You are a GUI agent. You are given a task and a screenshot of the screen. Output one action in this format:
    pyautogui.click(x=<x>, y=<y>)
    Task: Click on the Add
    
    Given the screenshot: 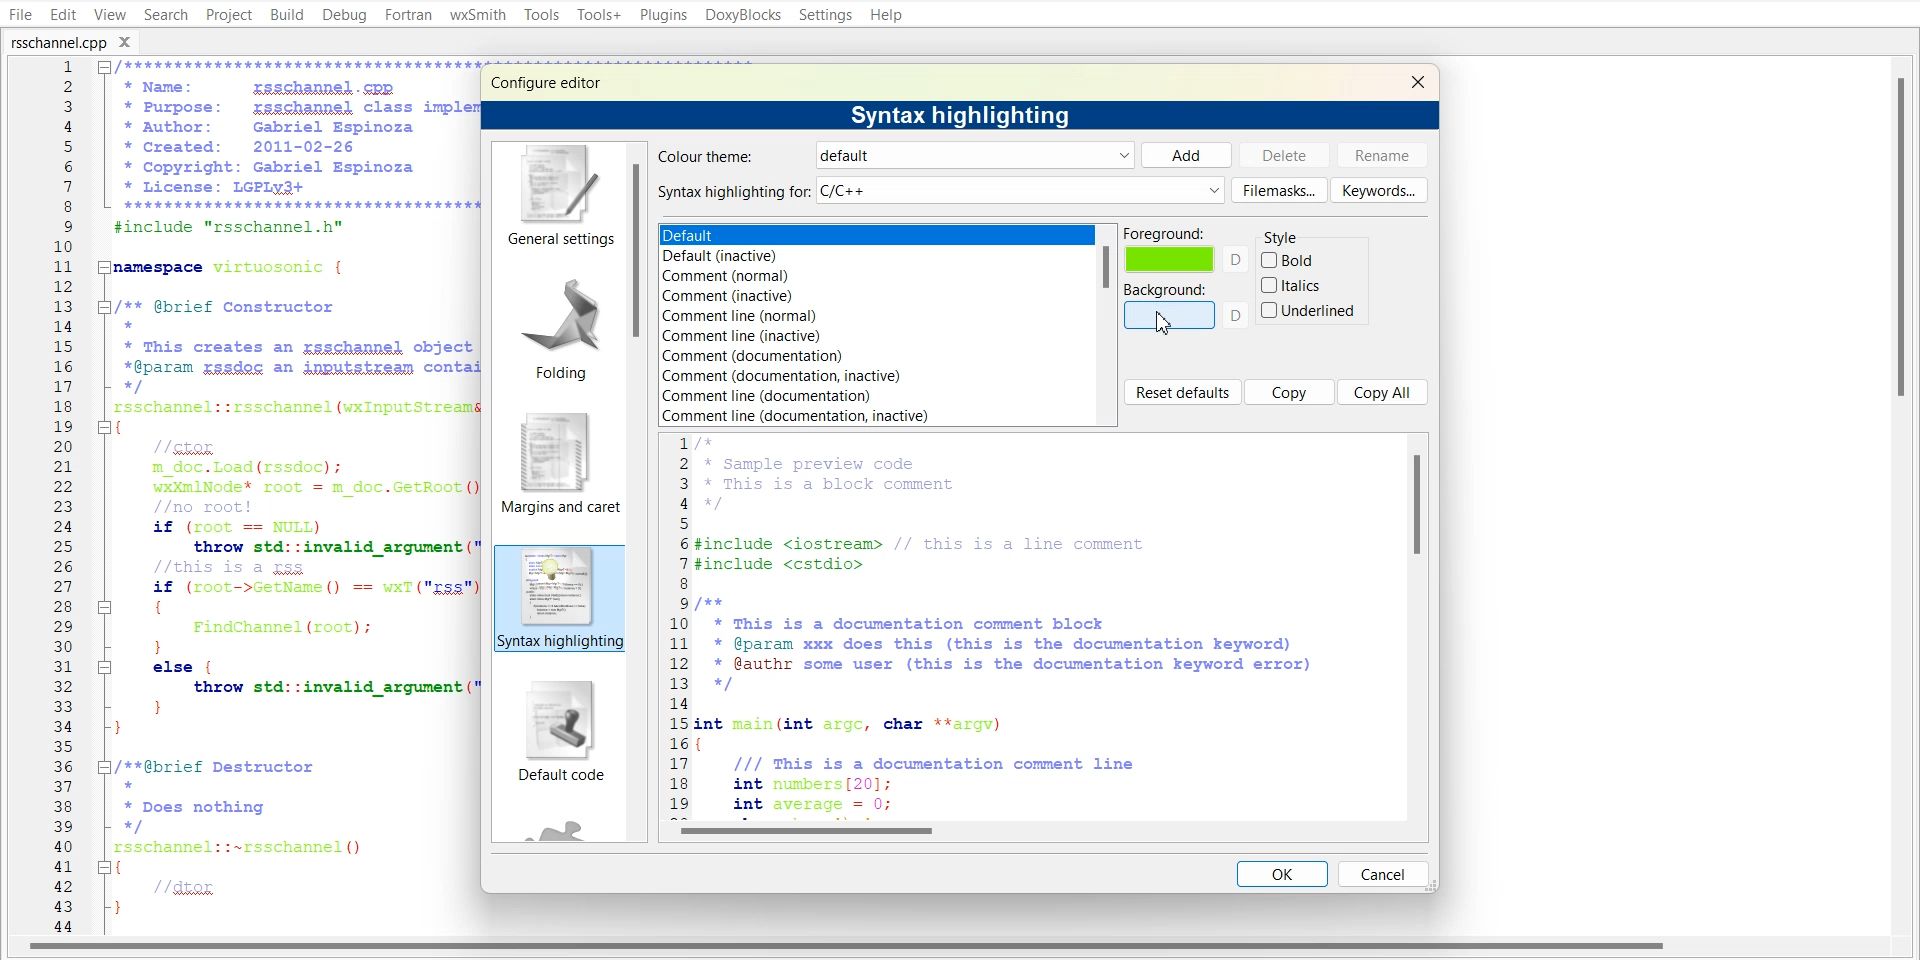 What is the action you would take?
    pyautogui.click(x=1186, y=155)
    